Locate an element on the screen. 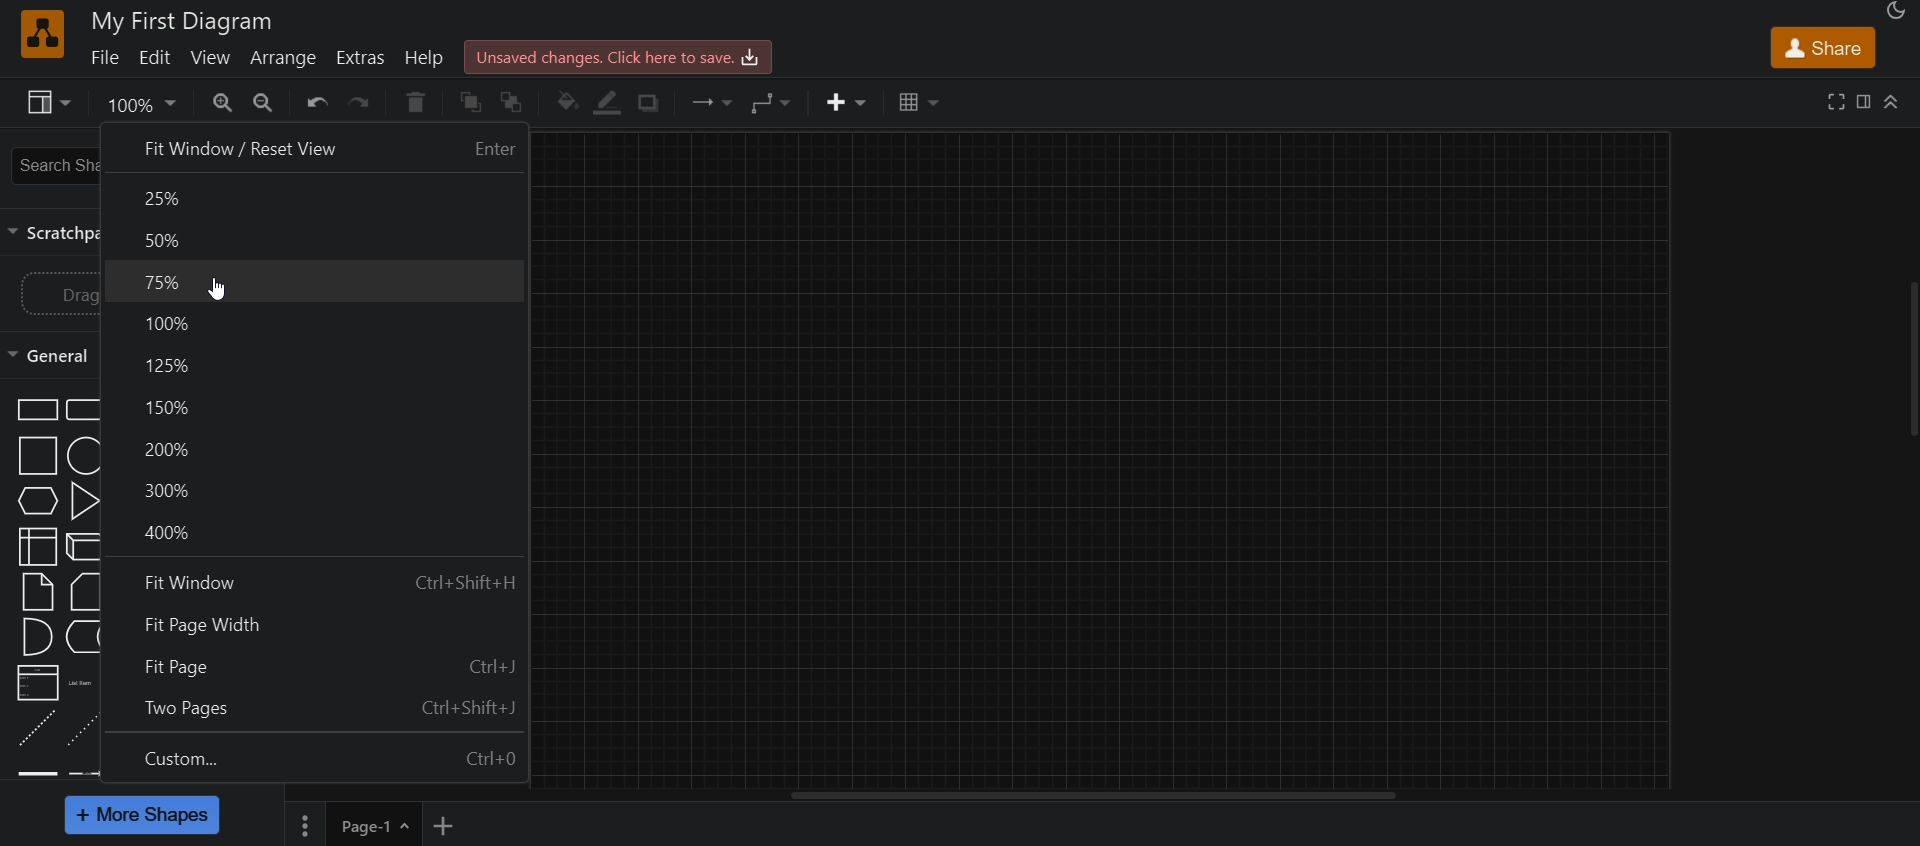  custom is located at coordinates (324, 761).